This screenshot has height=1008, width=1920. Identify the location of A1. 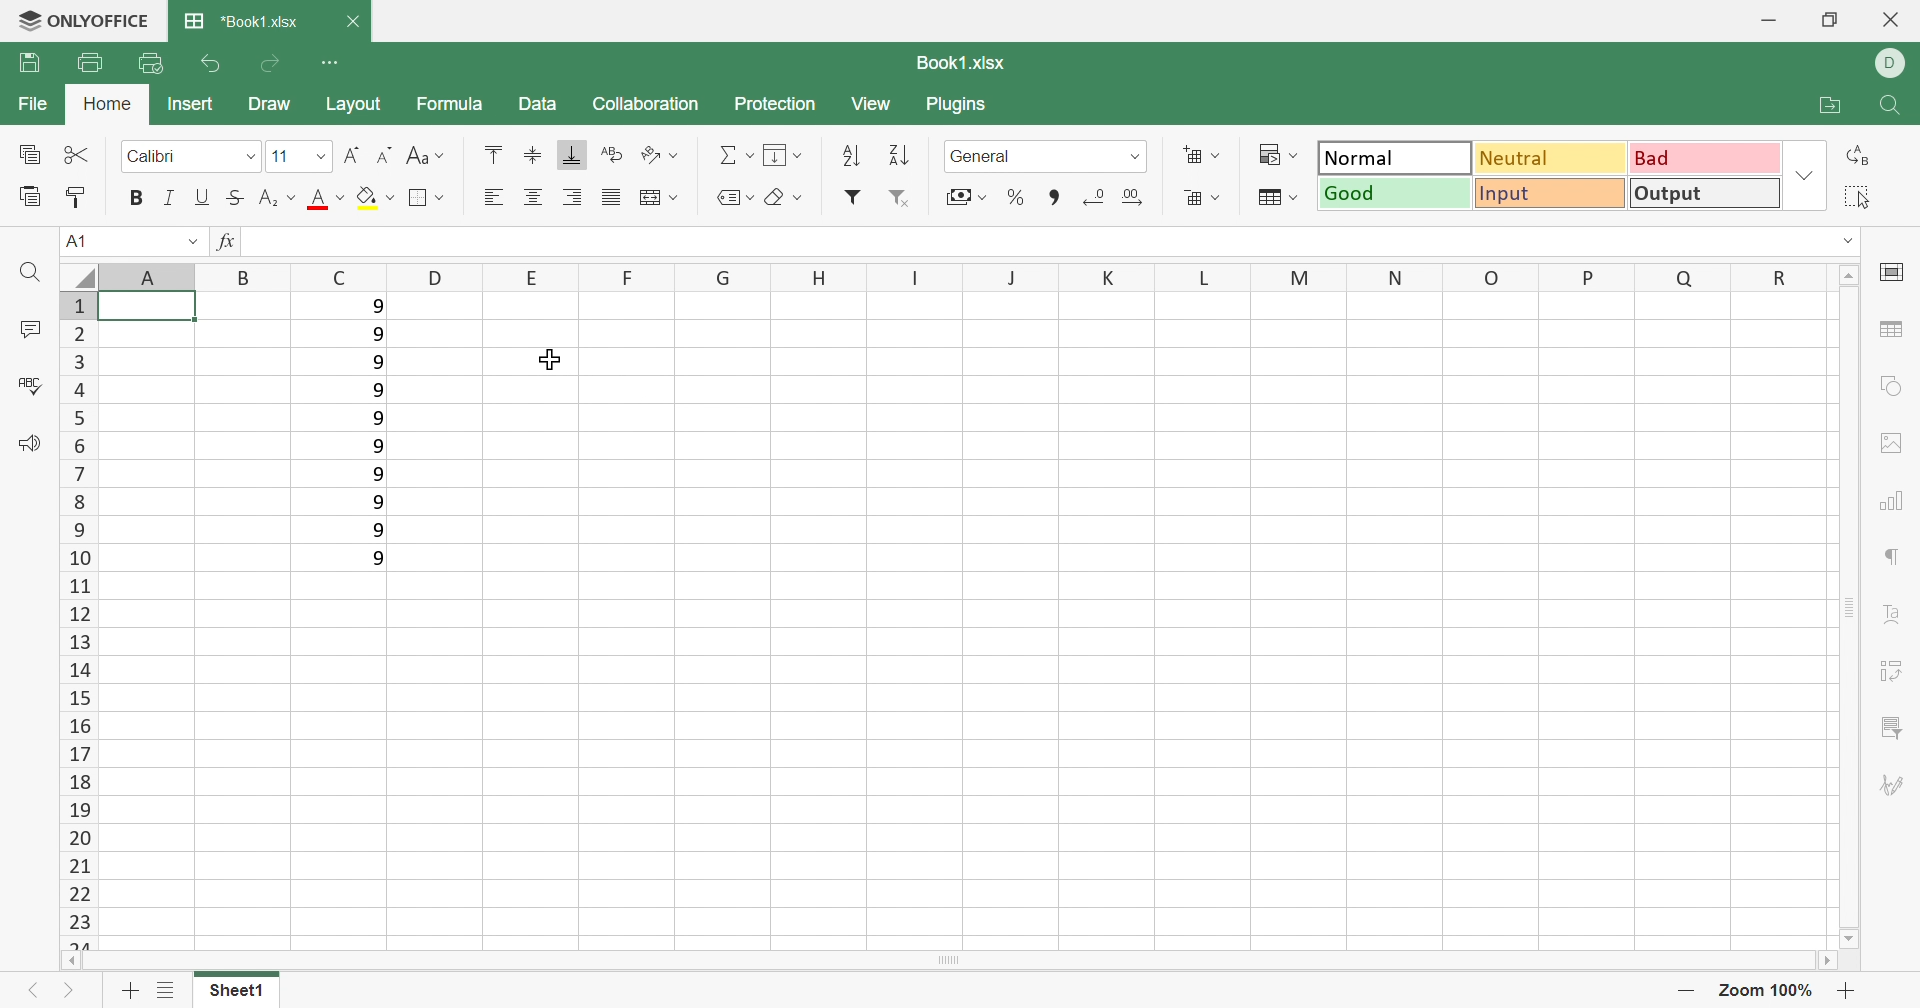
(77, 243).